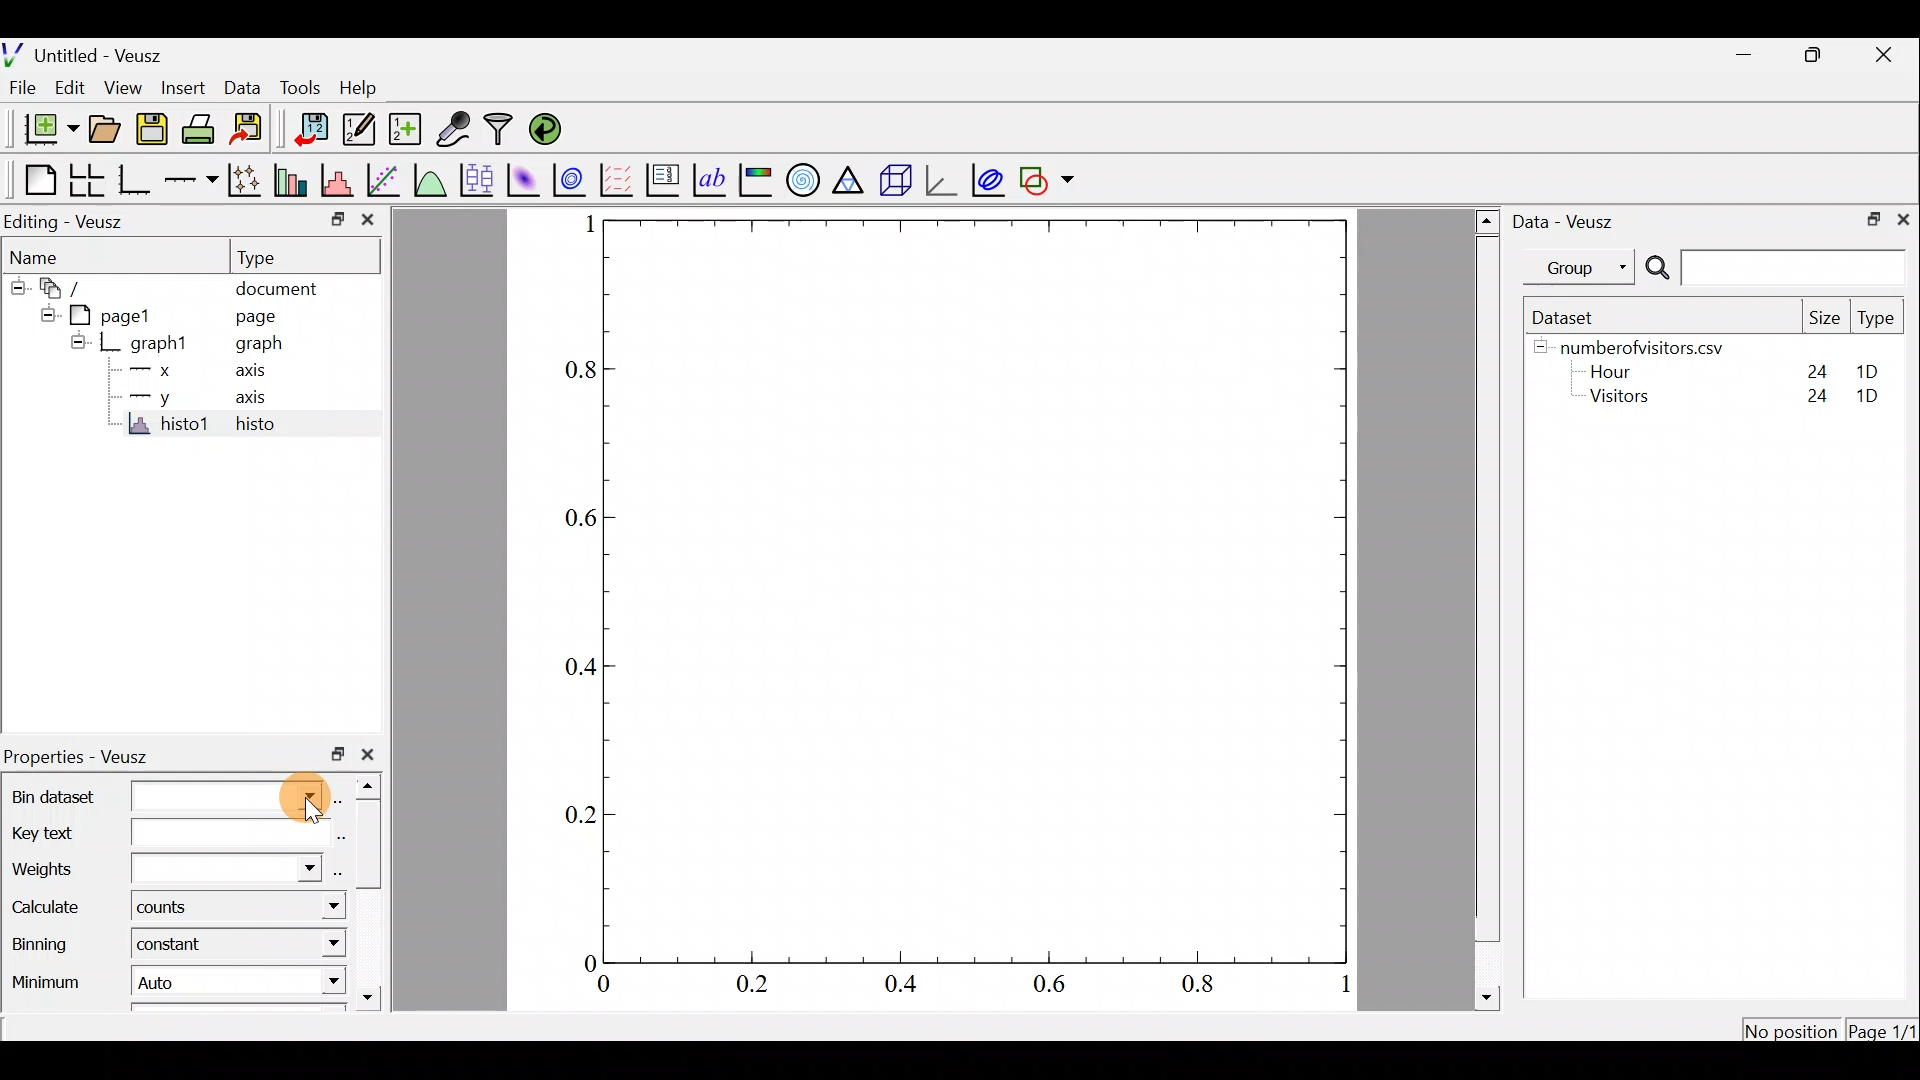 The height and width of the screenshot is (1080, 1920). Describe the element at coordinates (193, 178) in the screenshot. I see `add an axis to the plot` at that location.